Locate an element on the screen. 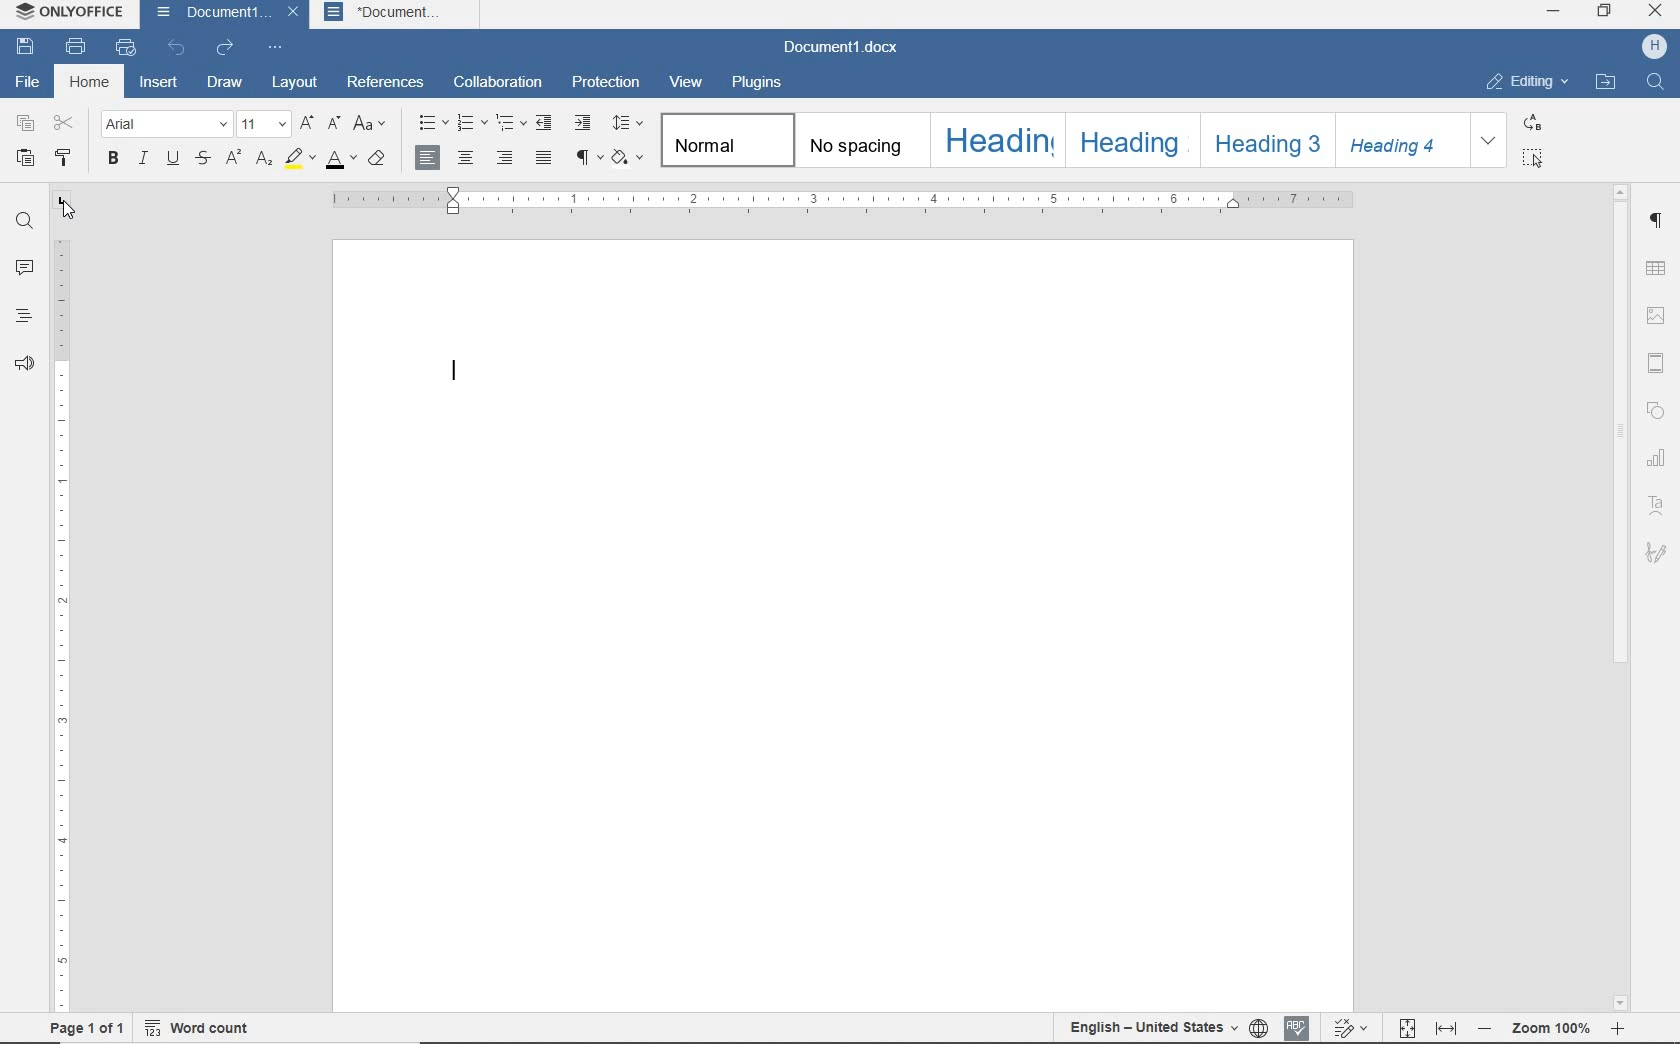  RESTORE DOWN is located at coordinates (1604, 13).